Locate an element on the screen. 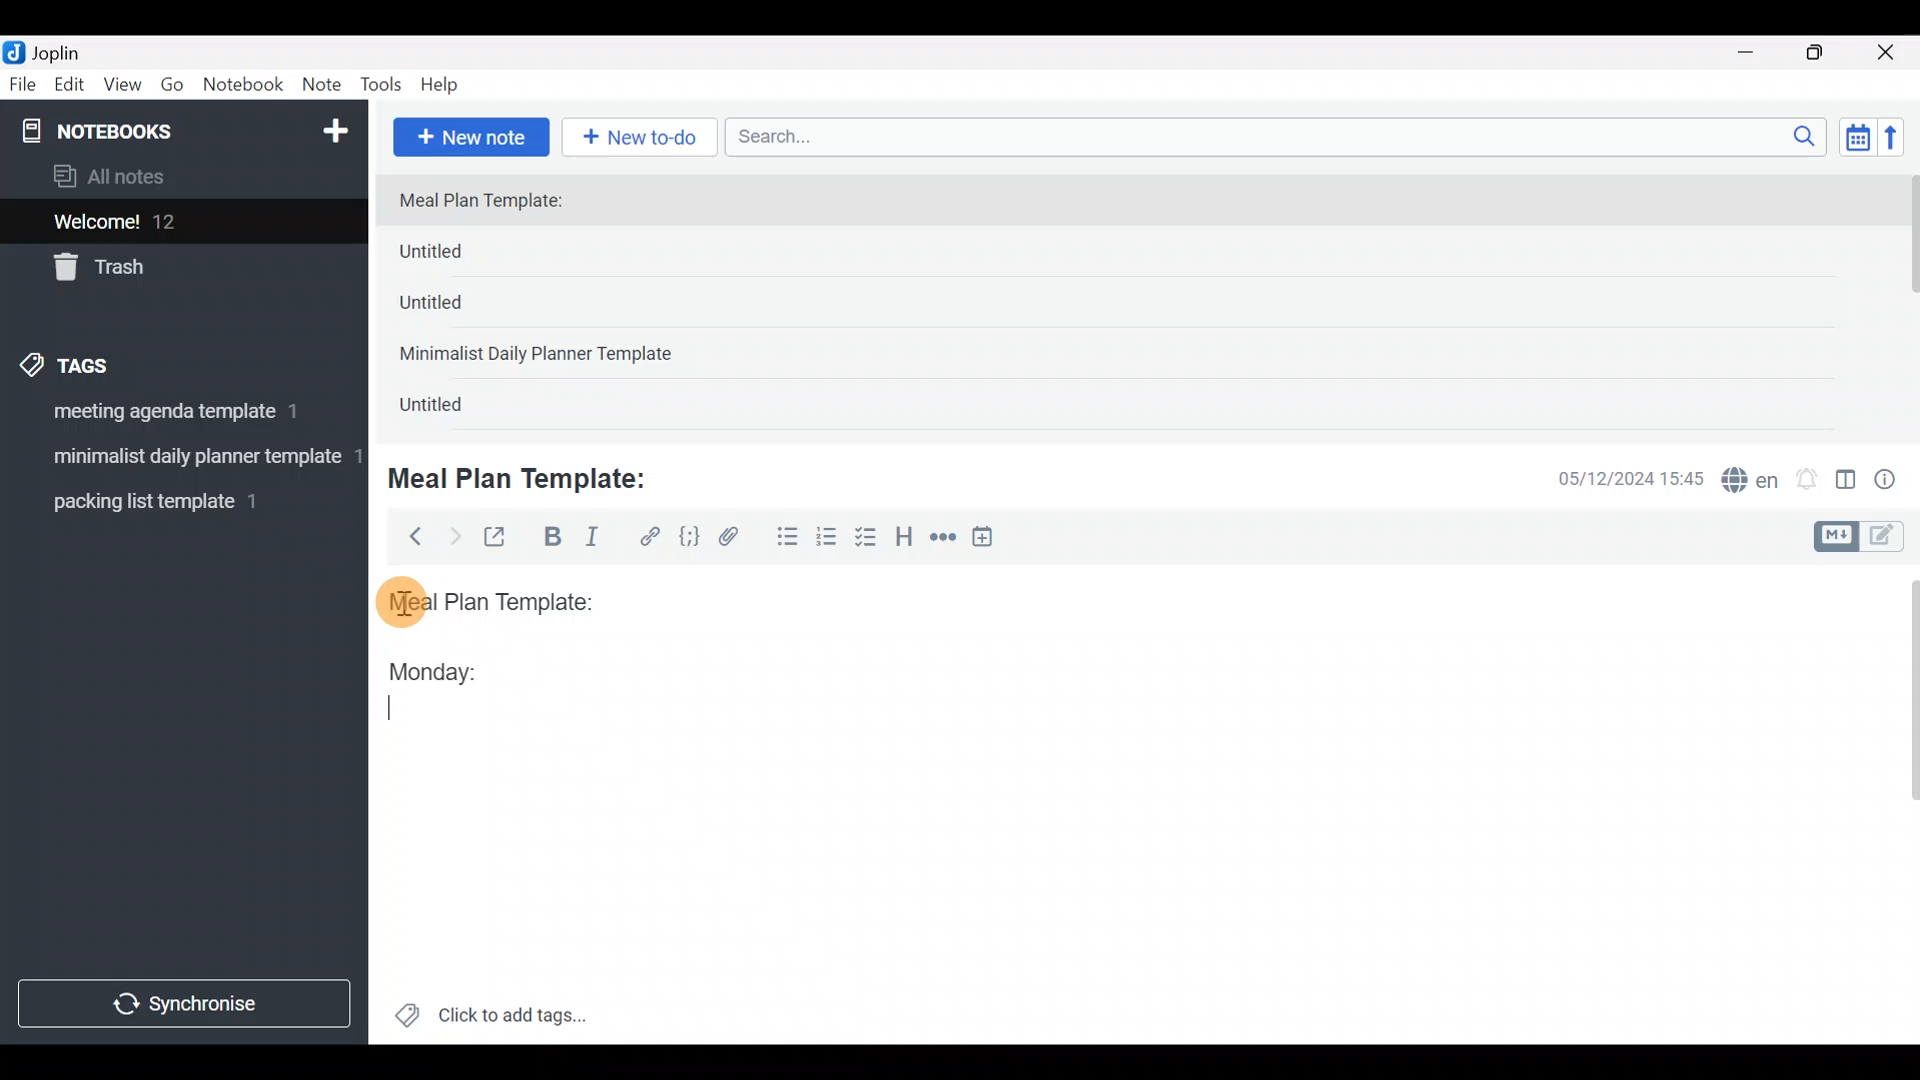 This screenshot has height=1080, width=1920. Minimalist Daily Planner Template is located at coordinates (542, 356).